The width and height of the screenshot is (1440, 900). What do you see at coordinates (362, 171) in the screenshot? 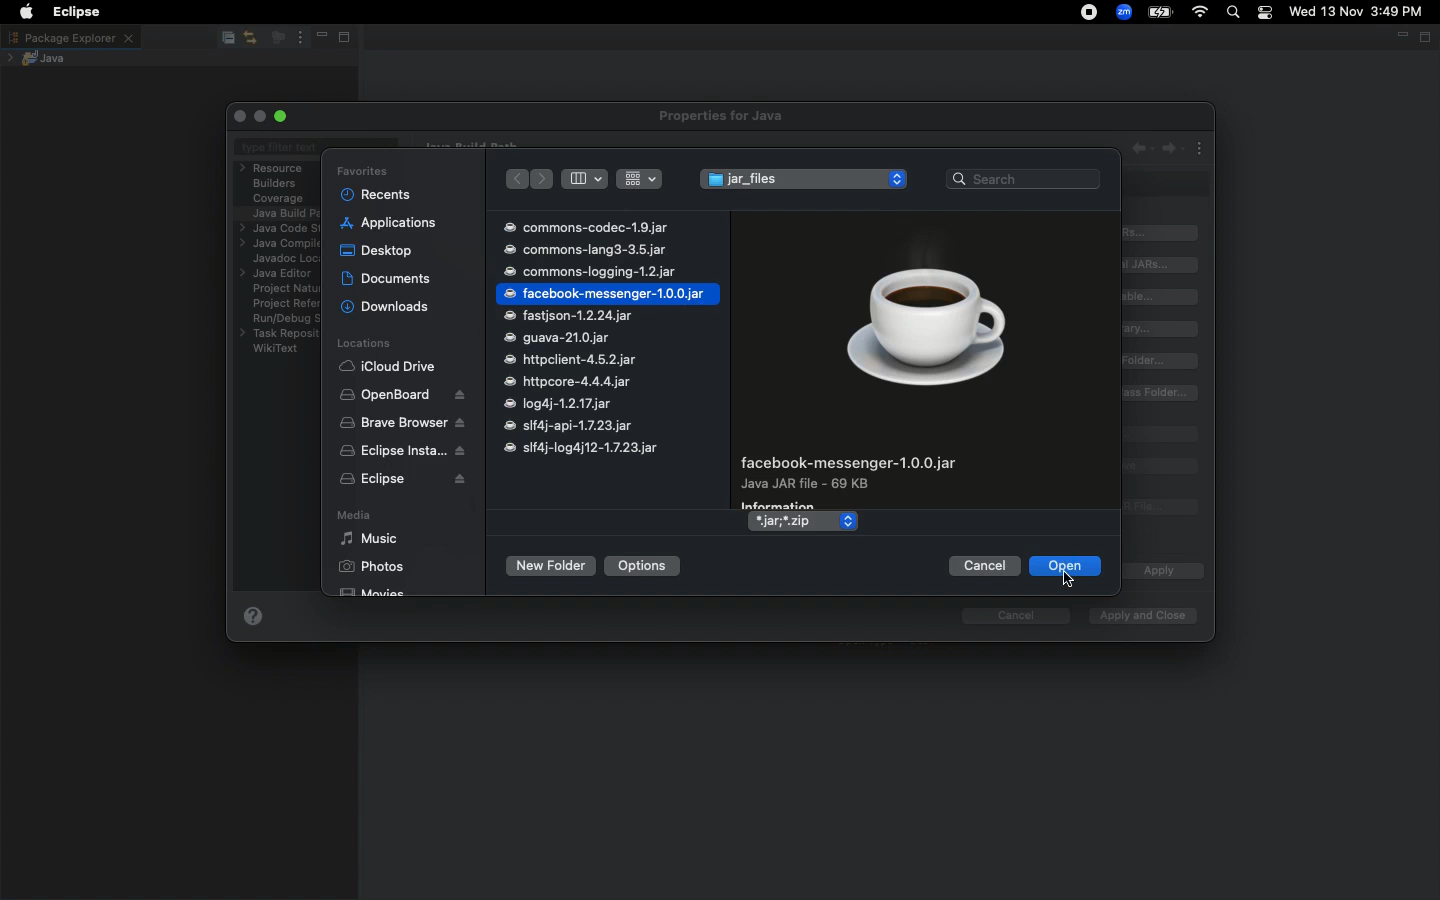
I see `Favorites` at bounding box center [362, 171].